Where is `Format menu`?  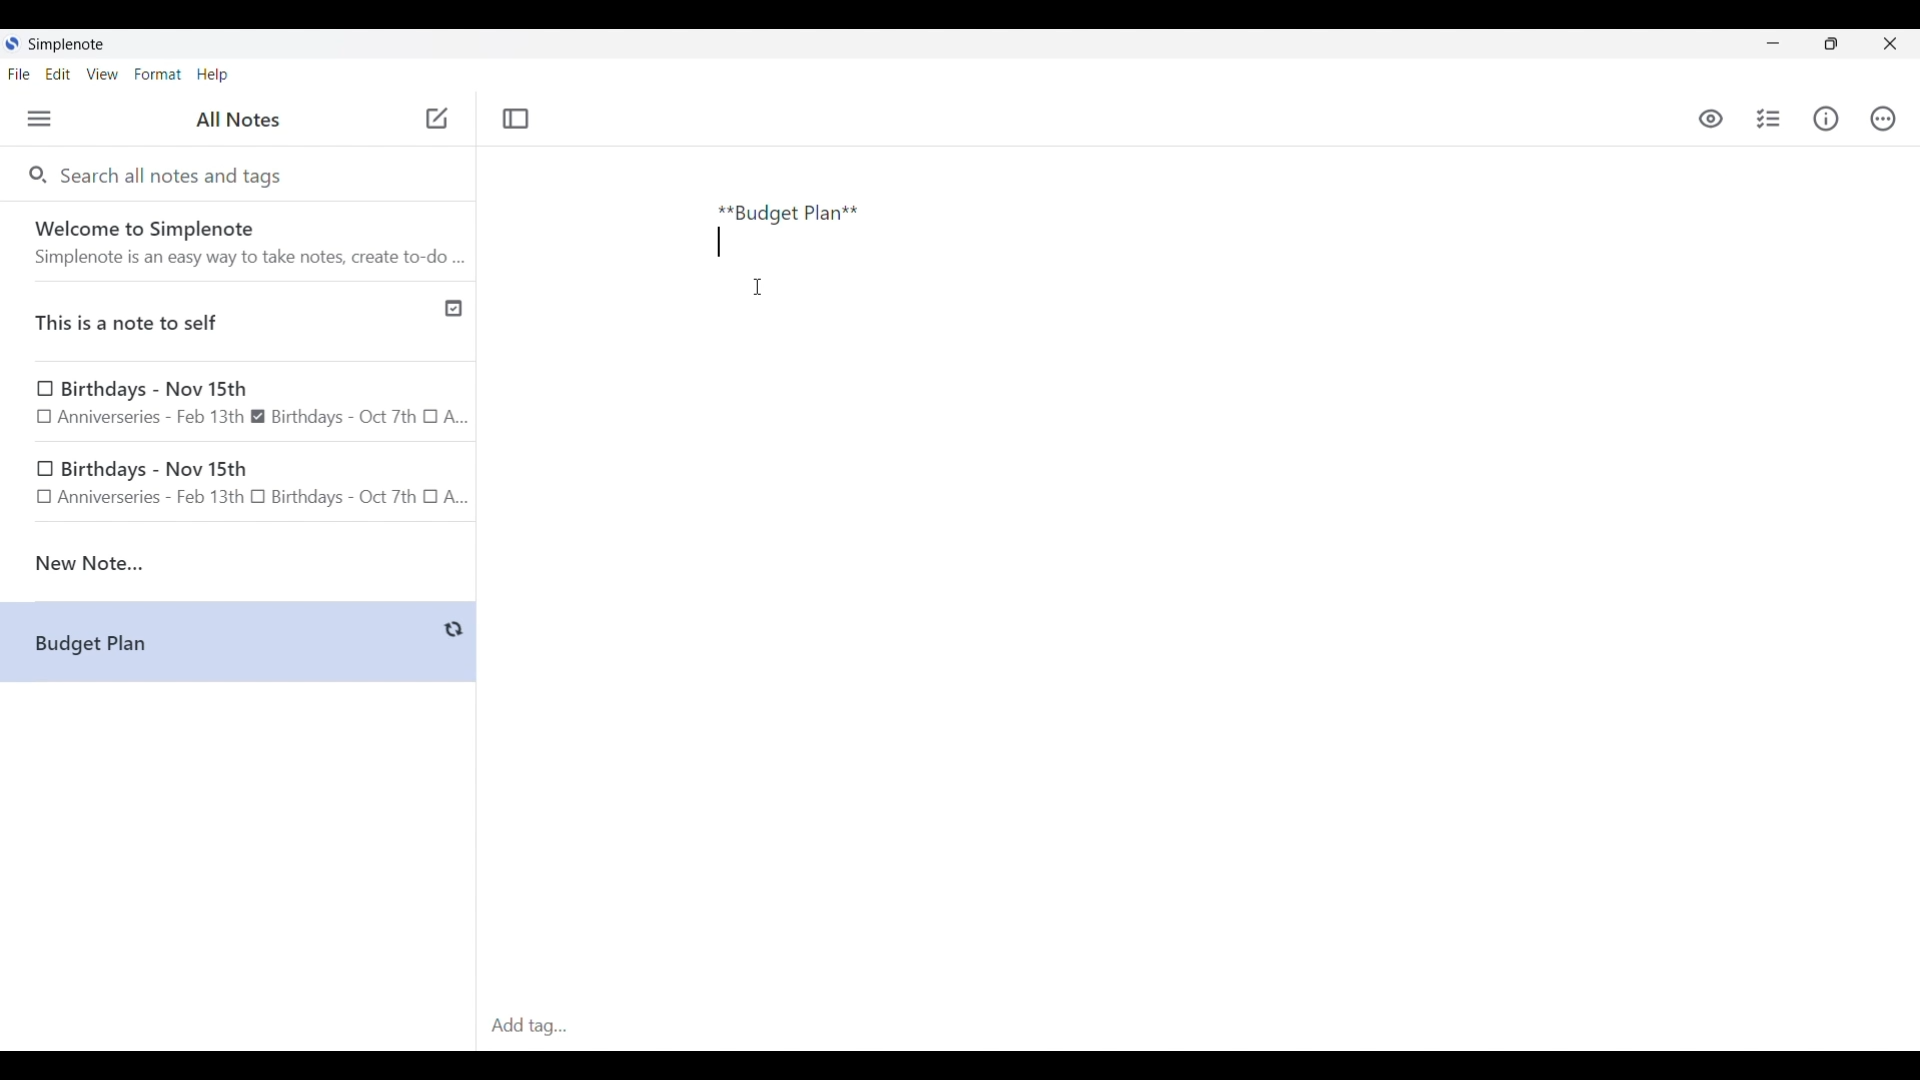
Format menu is located at coordinates (158, 74).